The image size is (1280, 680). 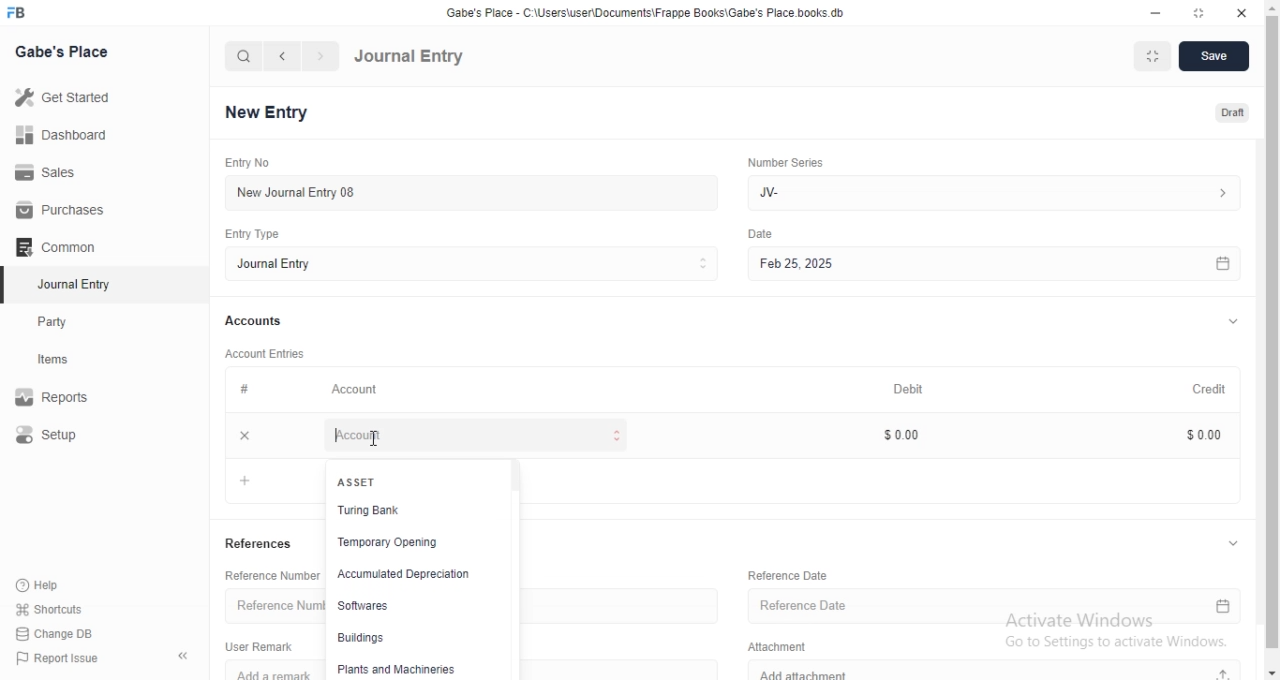 What do you see at coordinates (267, 354) in the screenshot?
I see `Account Entries` at bounding box center [267, 354].